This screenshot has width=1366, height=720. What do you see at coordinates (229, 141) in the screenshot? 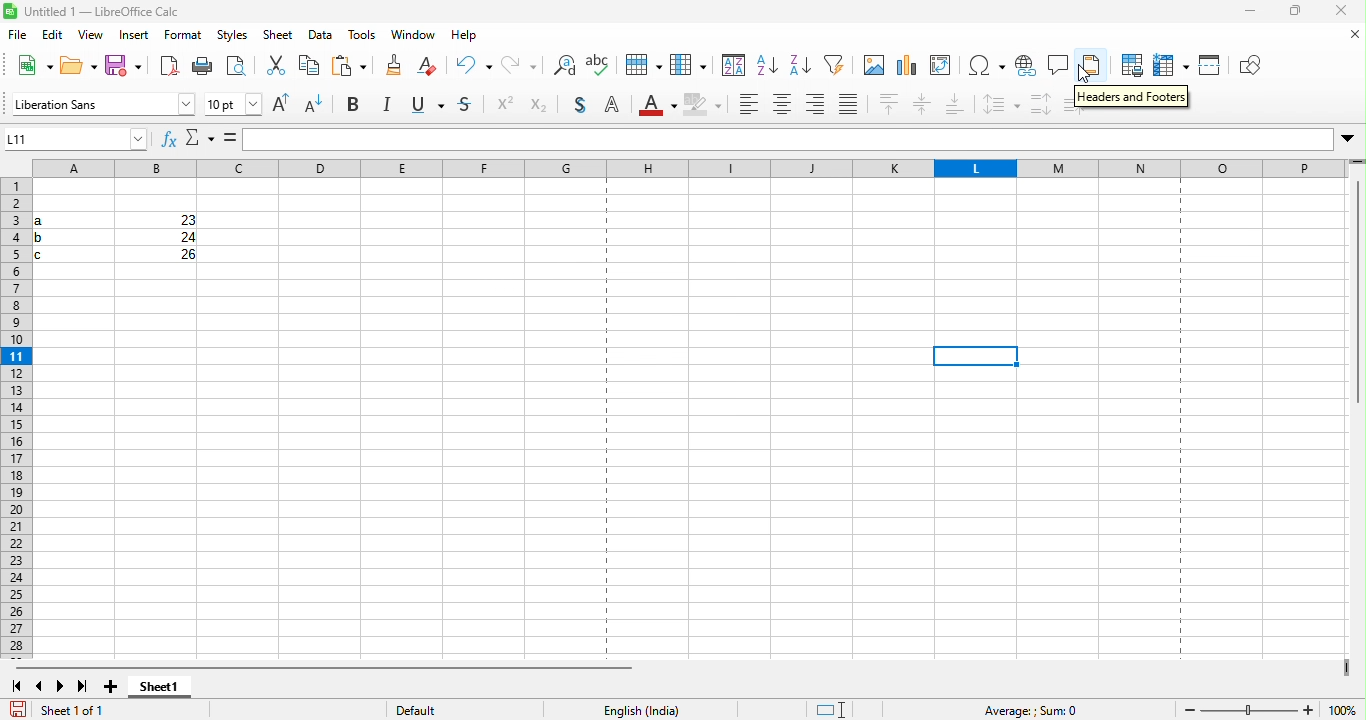
I see `formula` at bounding box center [229, 141].